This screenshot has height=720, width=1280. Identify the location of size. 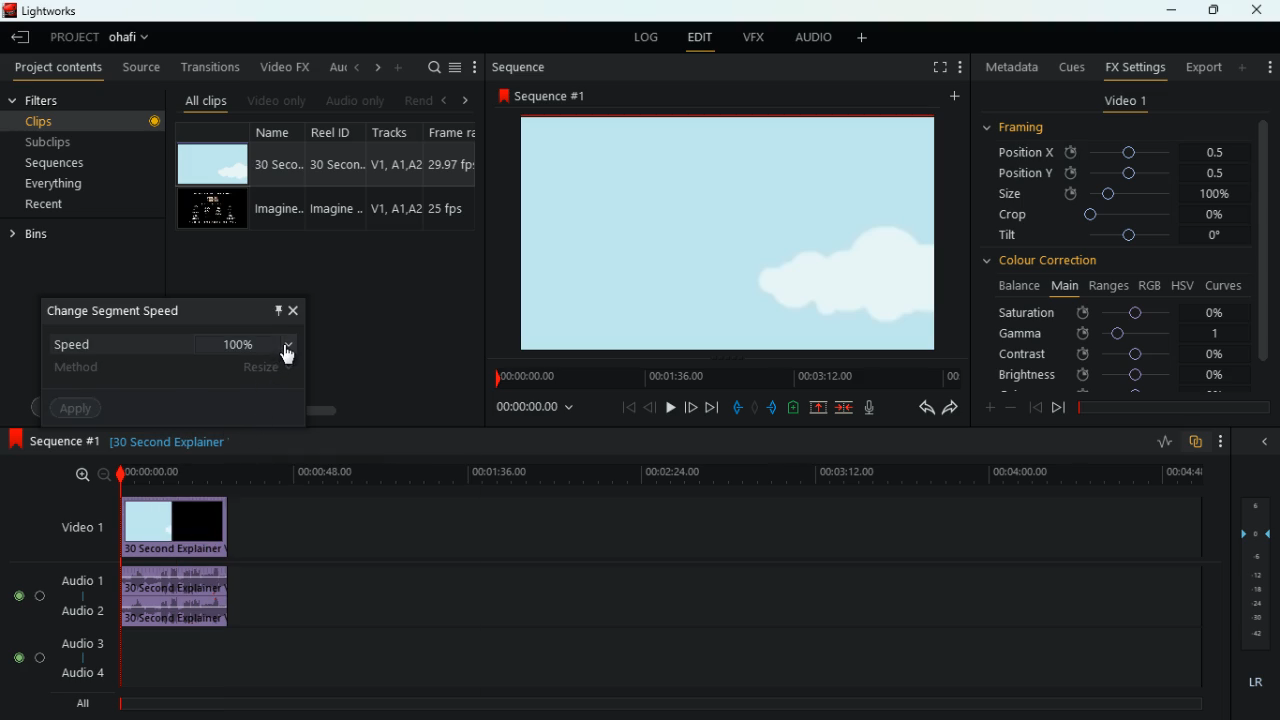
(1114, 195).